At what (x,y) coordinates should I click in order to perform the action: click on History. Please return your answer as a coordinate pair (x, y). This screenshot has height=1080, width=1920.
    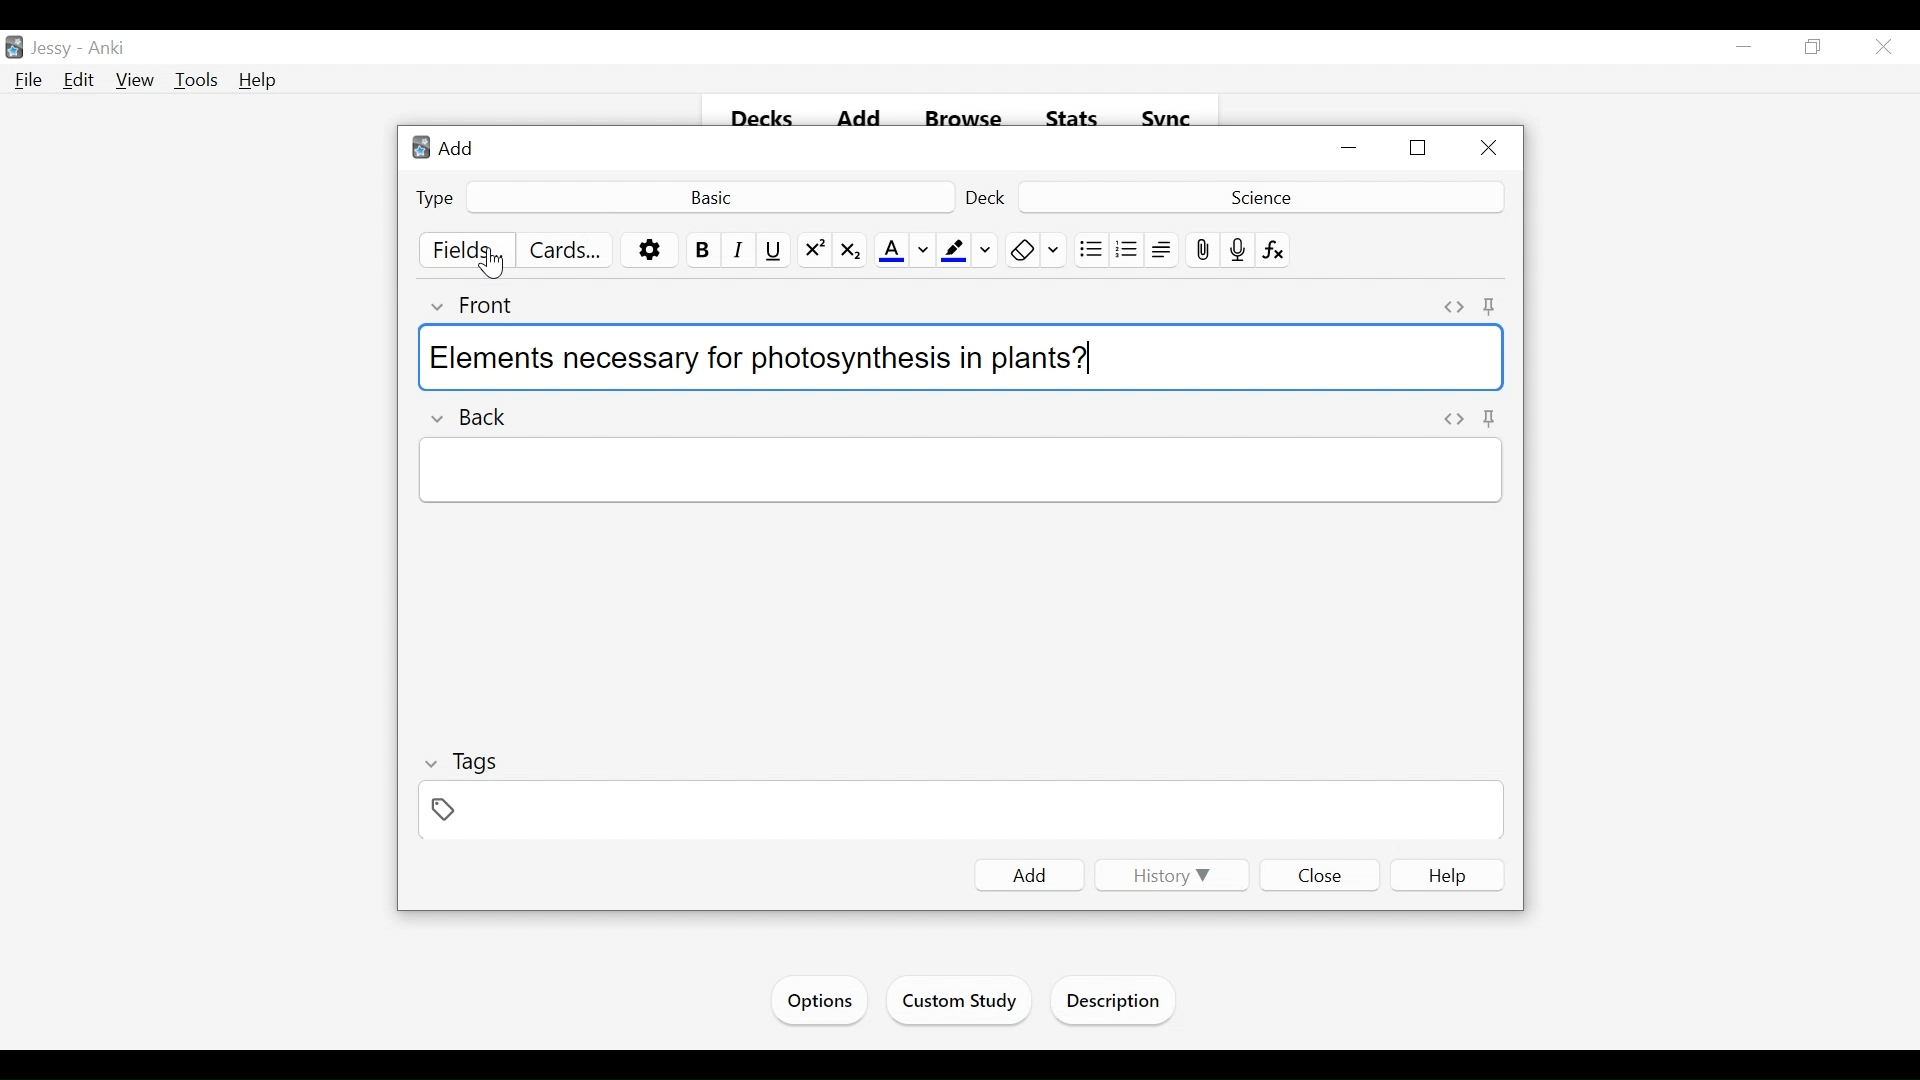
    Looking at the image, I should click on (1168, 875).